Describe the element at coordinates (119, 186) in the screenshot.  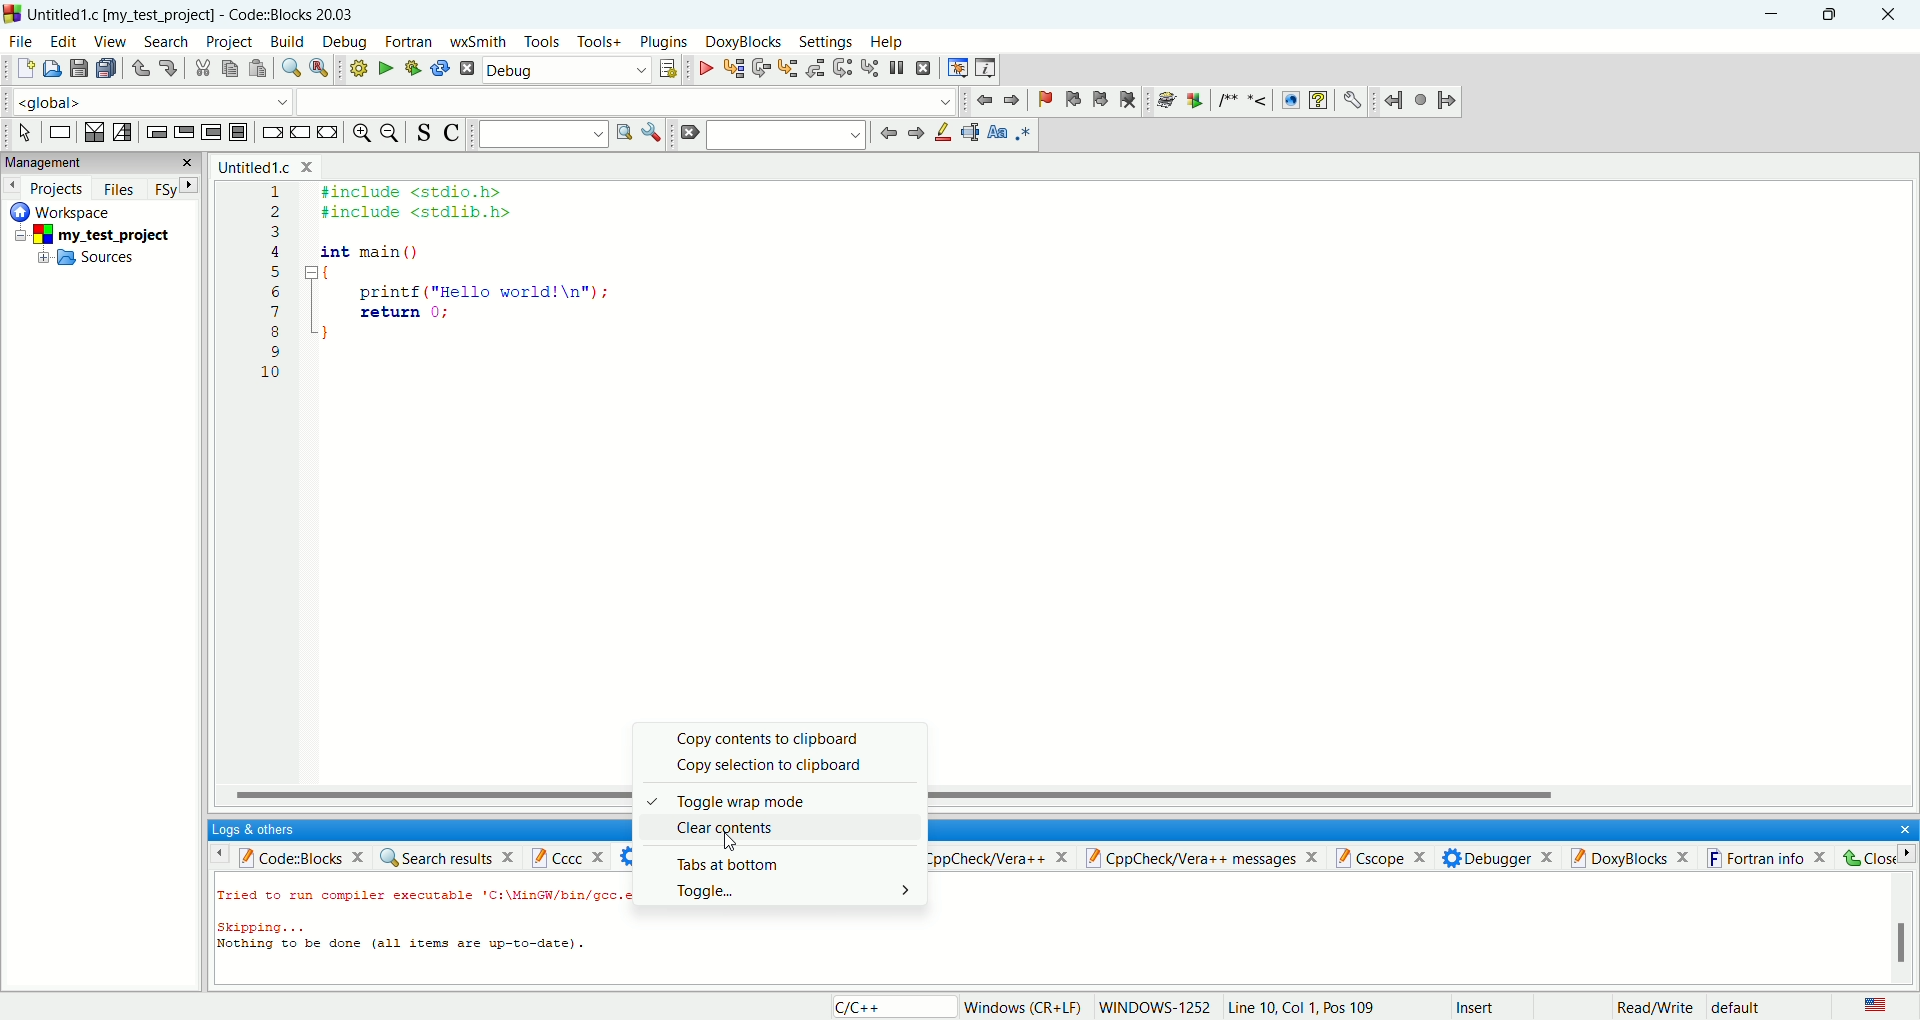
I see `Flies` at that location.